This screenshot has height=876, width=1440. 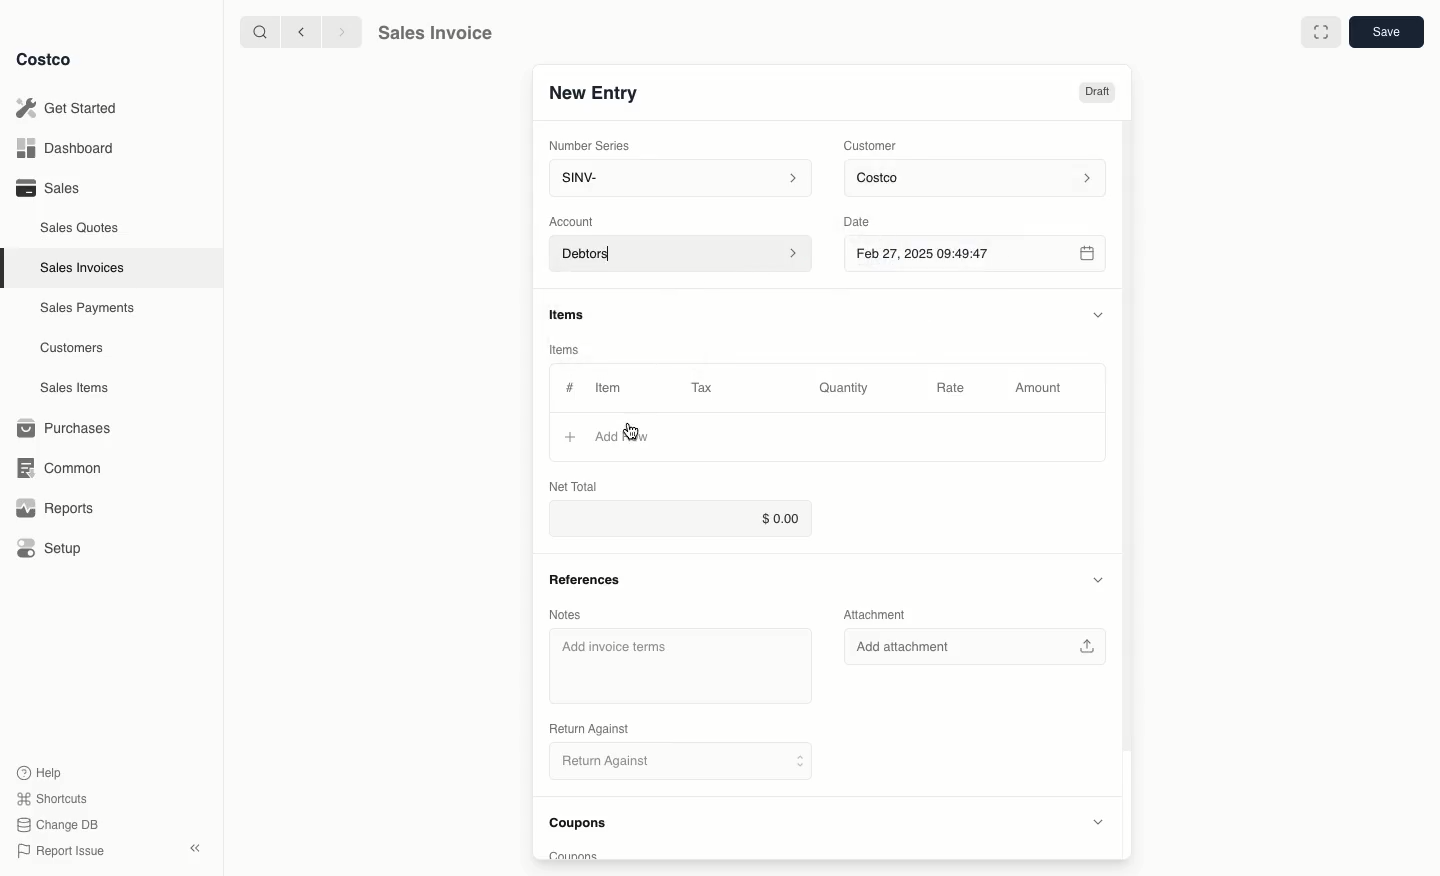 I want to click on Customers, so click(x=75, y=348).